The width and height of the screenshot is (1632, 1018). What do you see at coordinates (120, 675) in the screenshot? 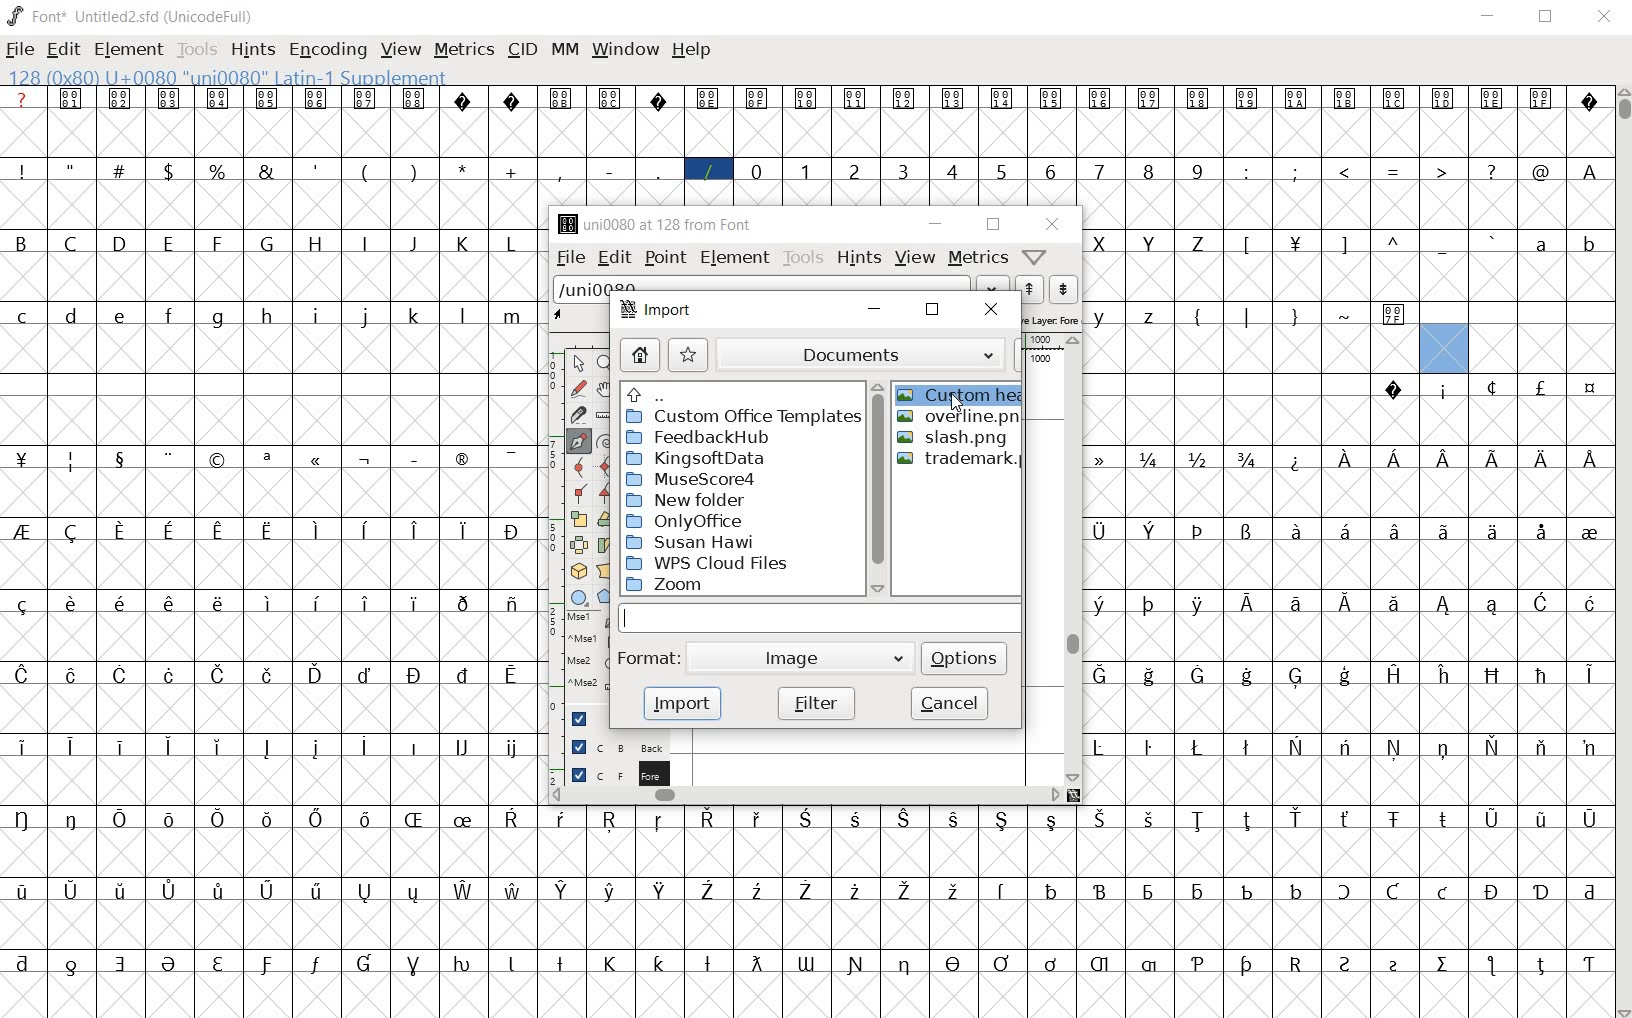
I see `glyph` at bounding box center [120, 675].